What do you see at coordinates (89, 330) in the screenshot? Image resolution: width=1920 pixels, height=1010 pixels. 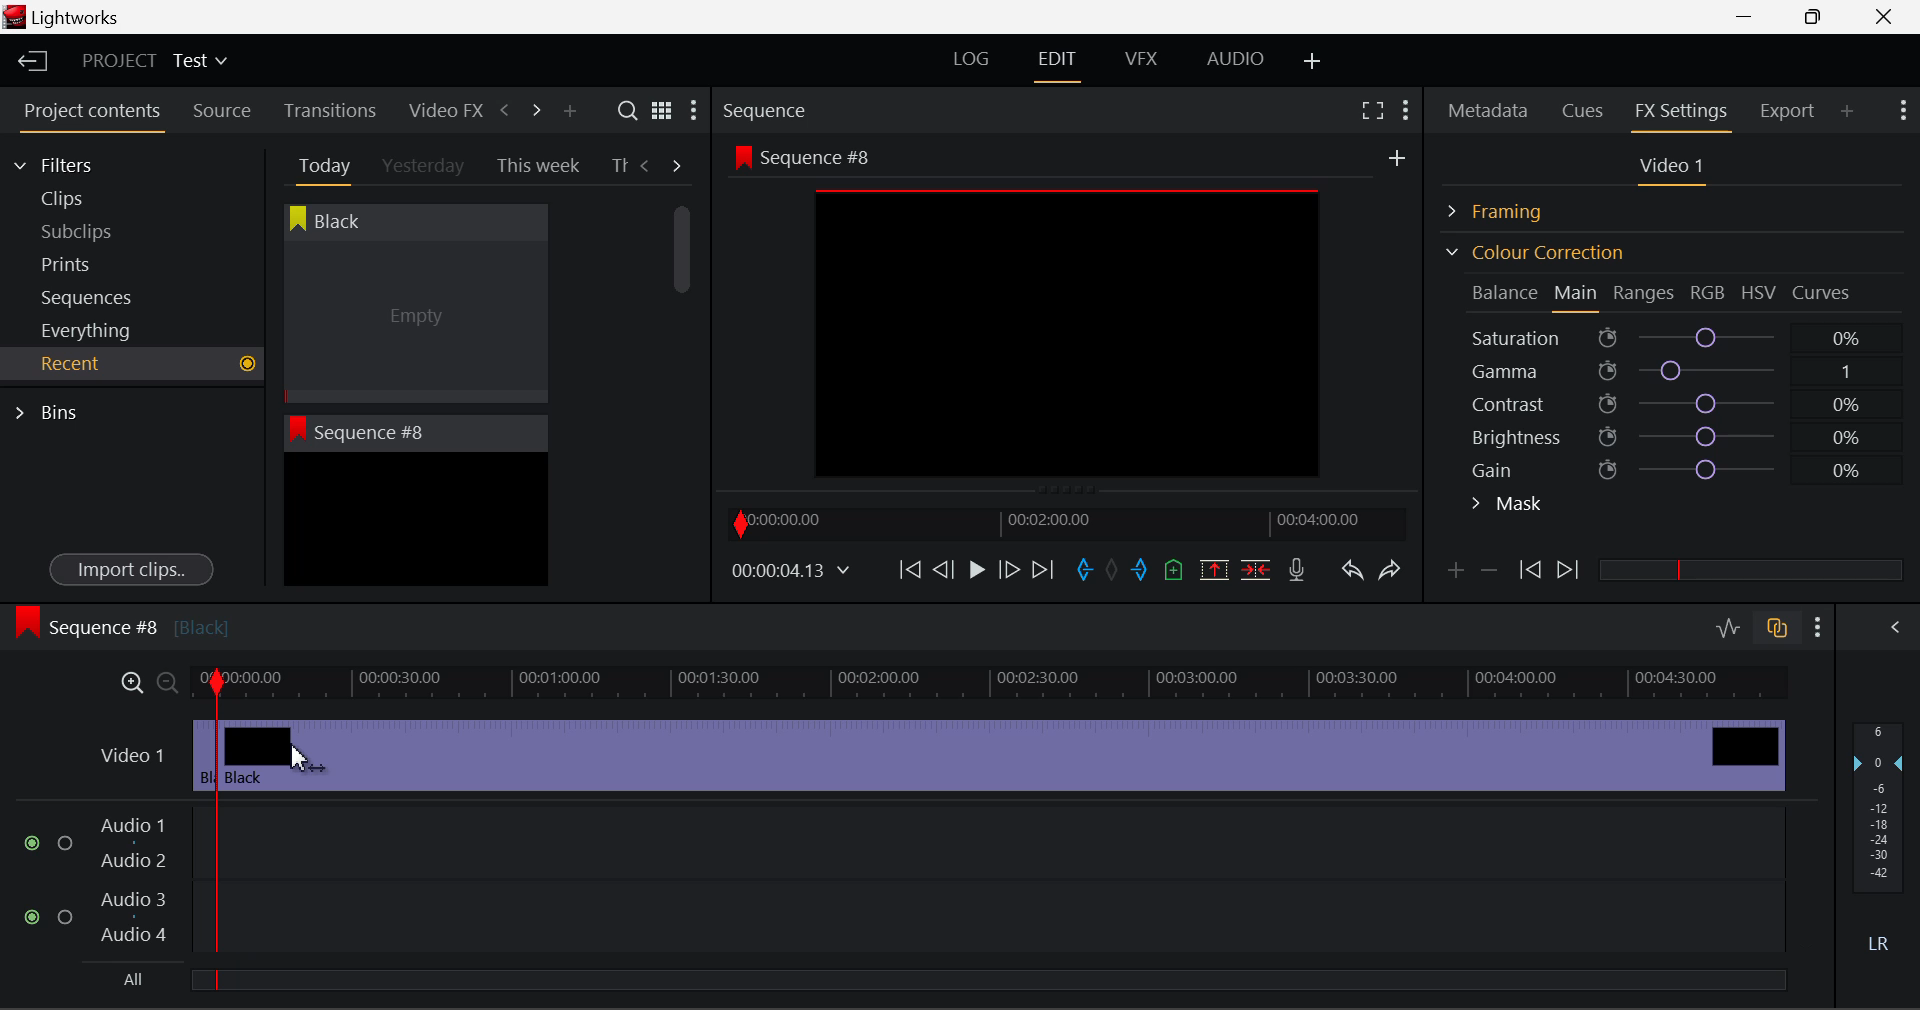 I see `Everything` at bounding box center [89, 330].